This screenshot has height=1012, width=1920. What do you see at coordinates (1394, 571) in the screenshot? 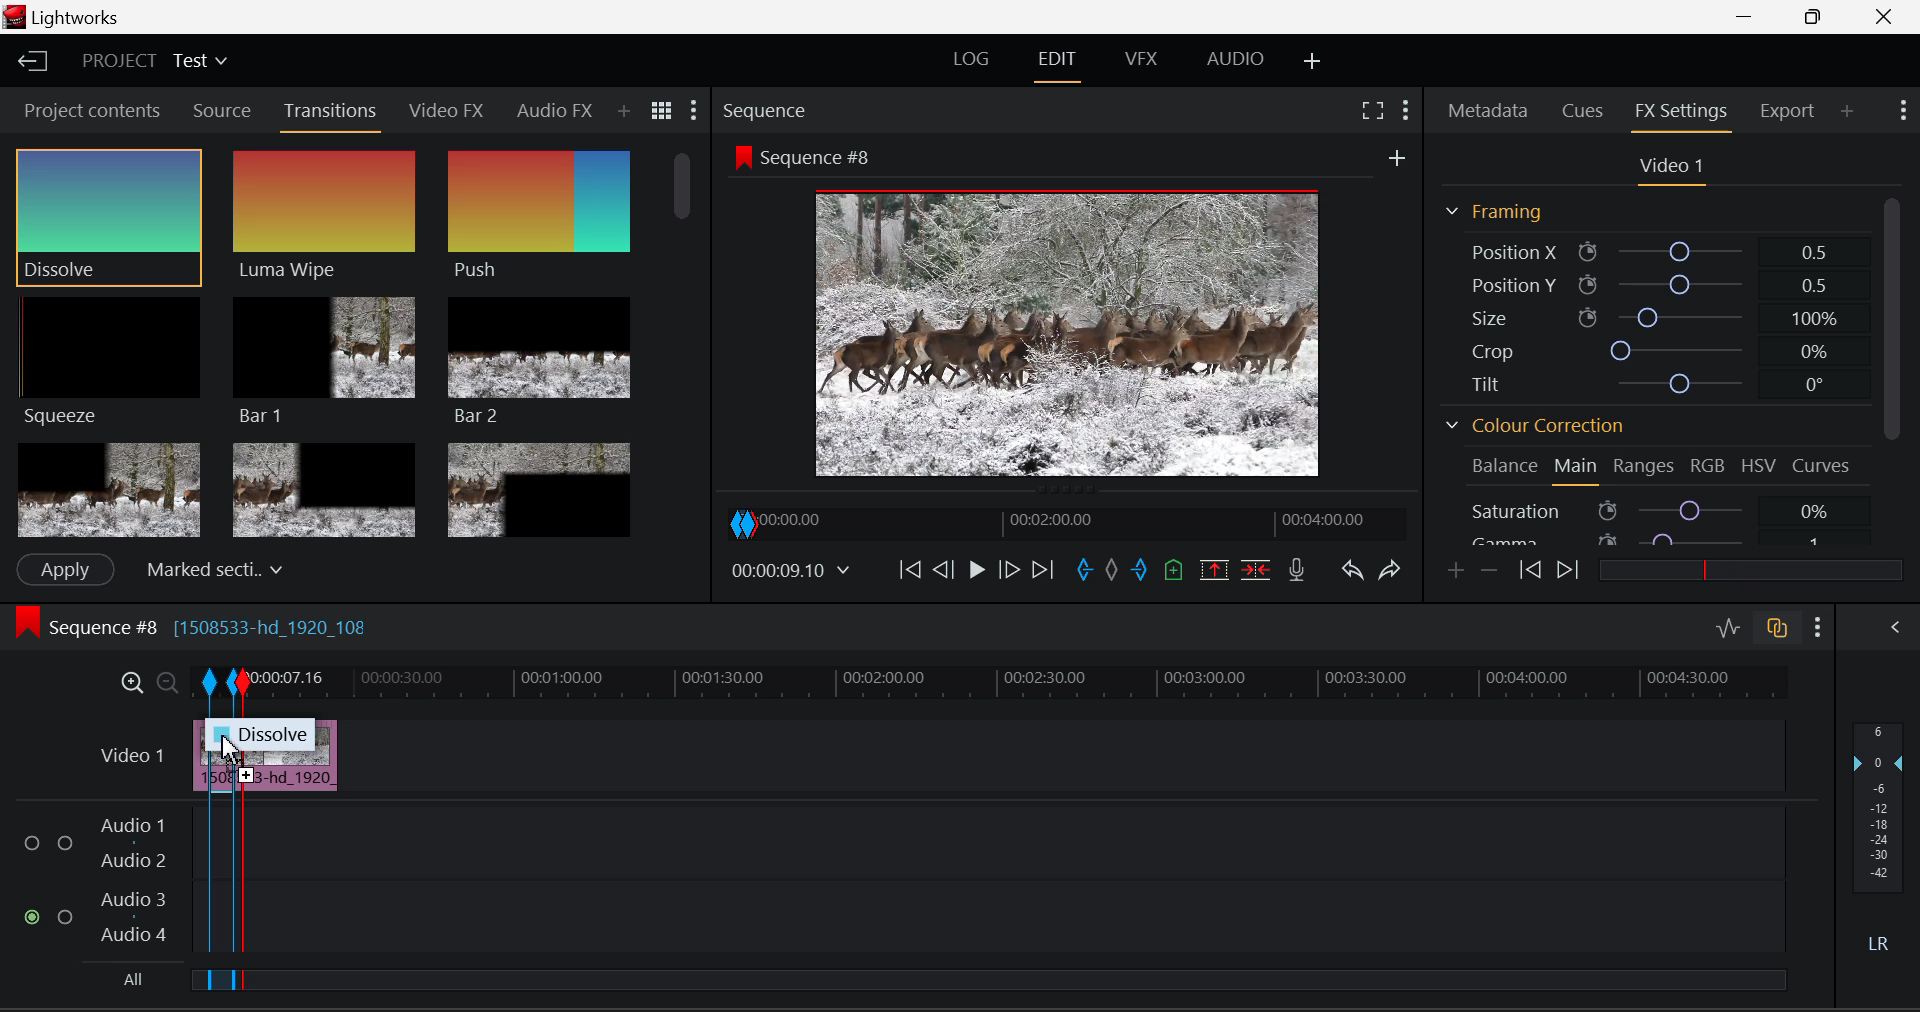
I see `Redo` at bounding box center [1394, 571].